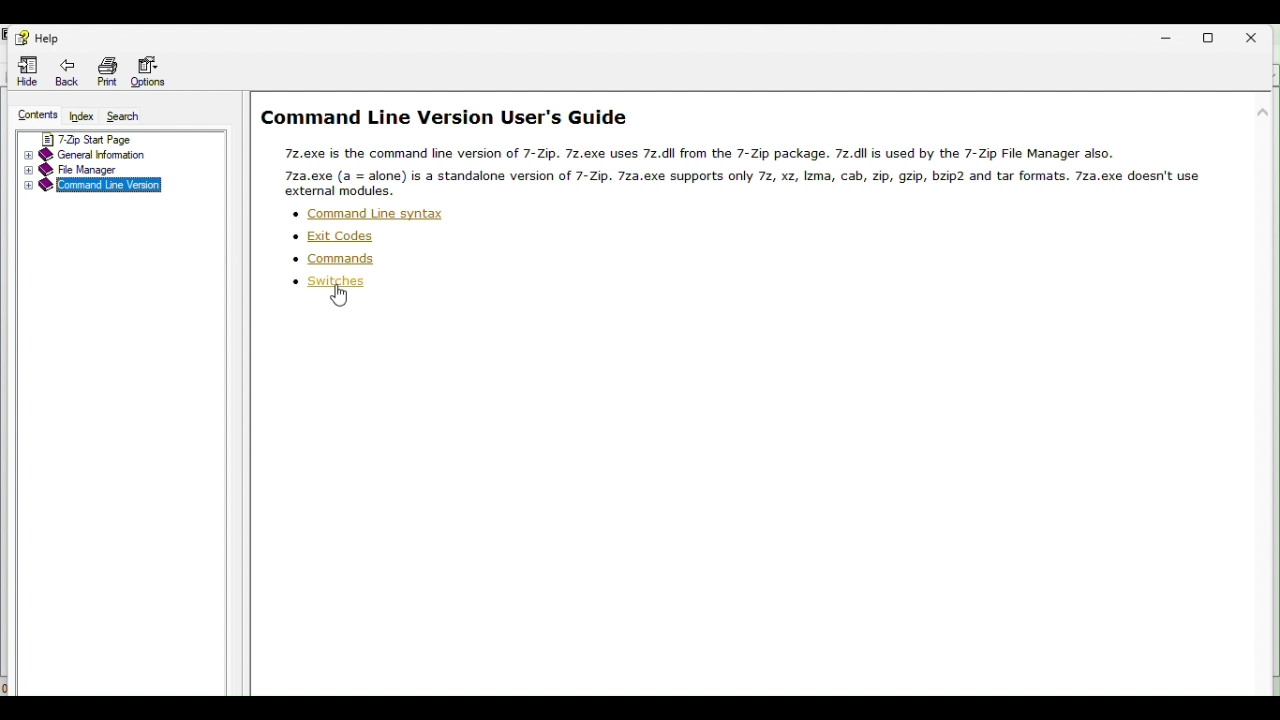 This screenshot has height=720, width=1280. I want to click on Back , so click(71, 70).